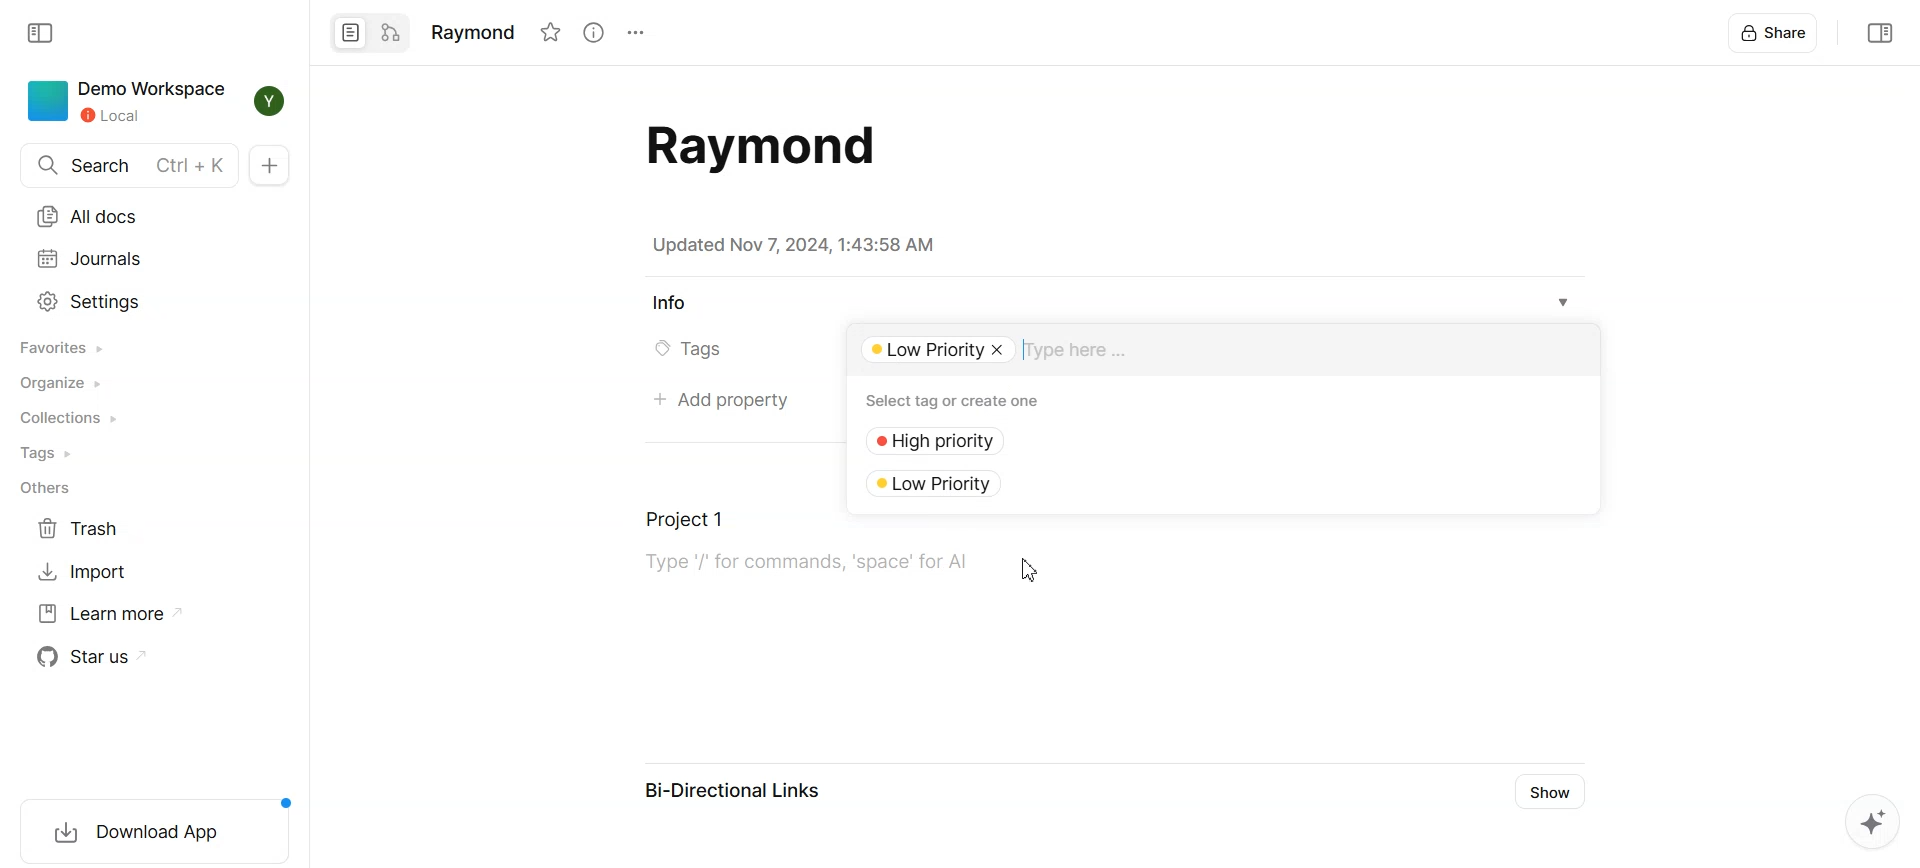 The height and width of the screenshot is (868, 1920). What do you see at coordinates (64, 347) in the screenshot?
I see `Favorites` at bounding box center [64, 347].